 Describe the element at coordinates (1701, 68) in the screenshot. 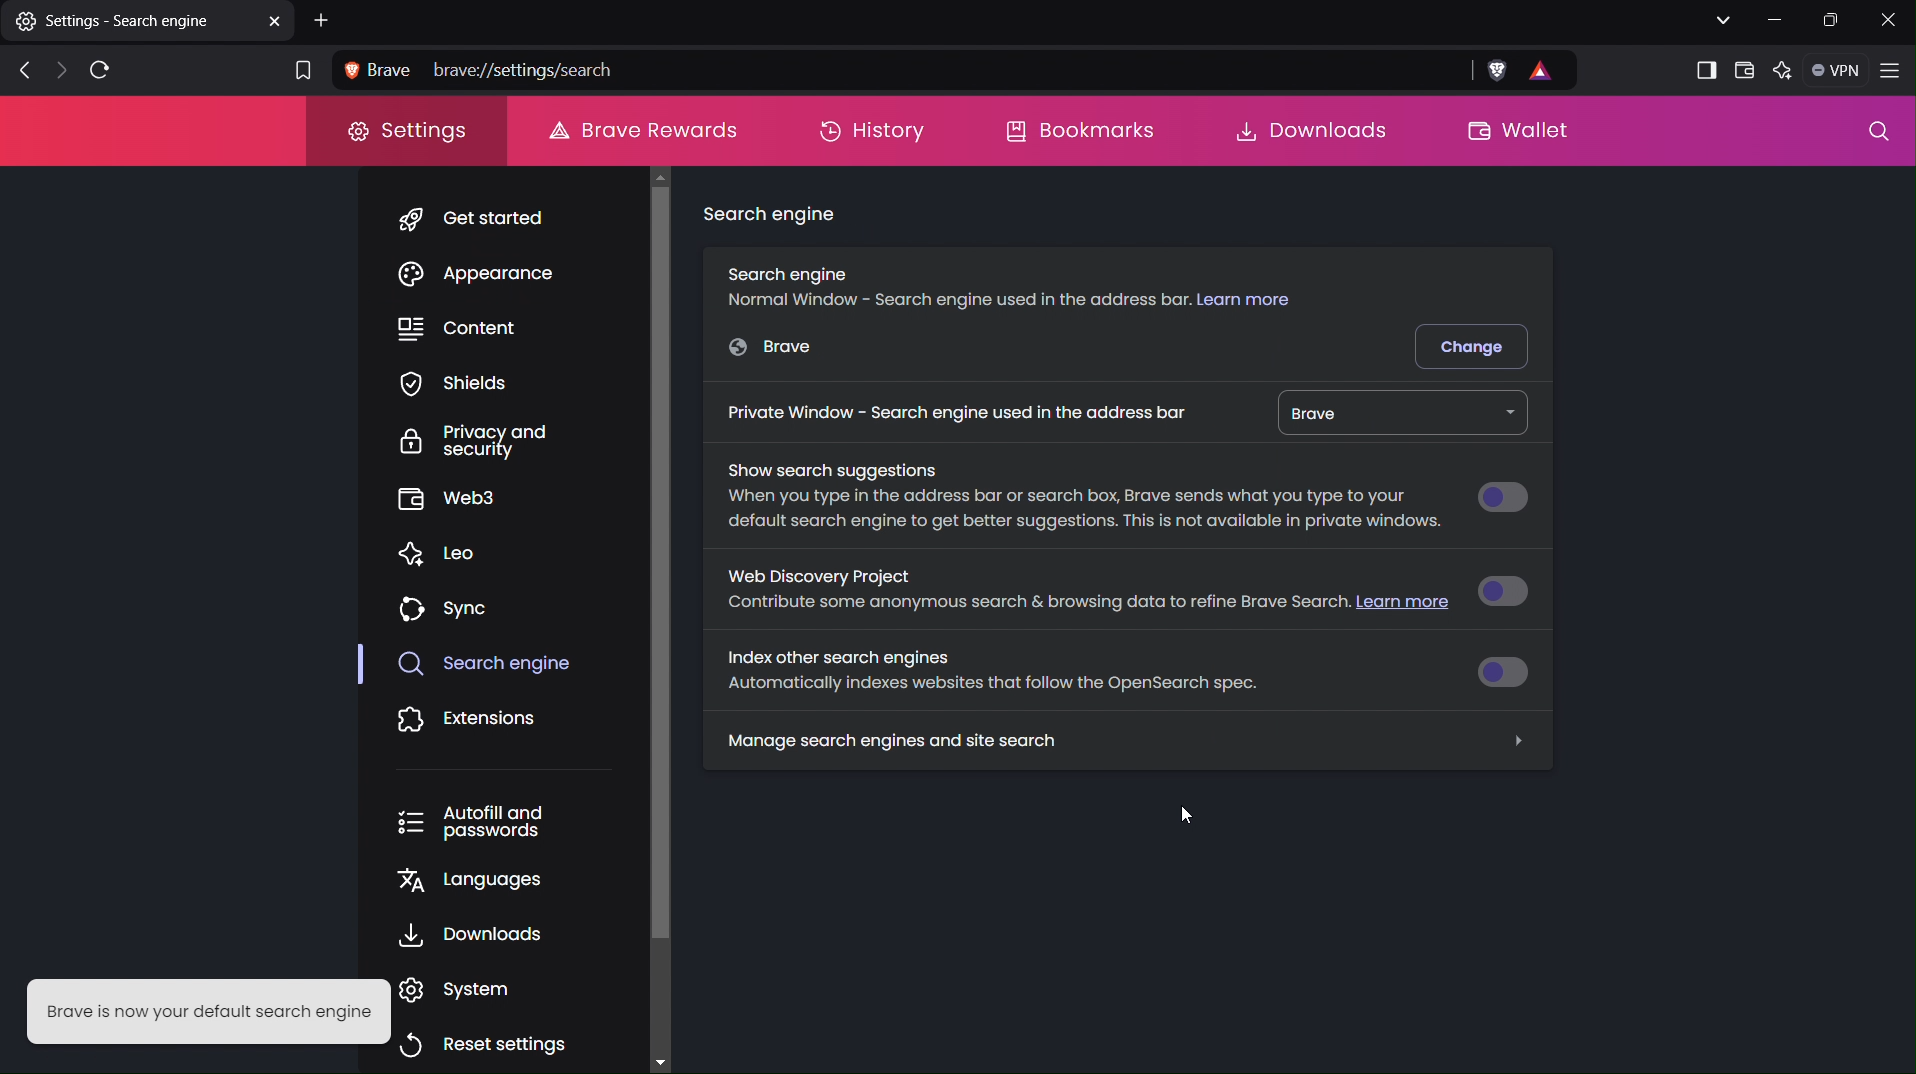

I see `Show sidebar` at that location.